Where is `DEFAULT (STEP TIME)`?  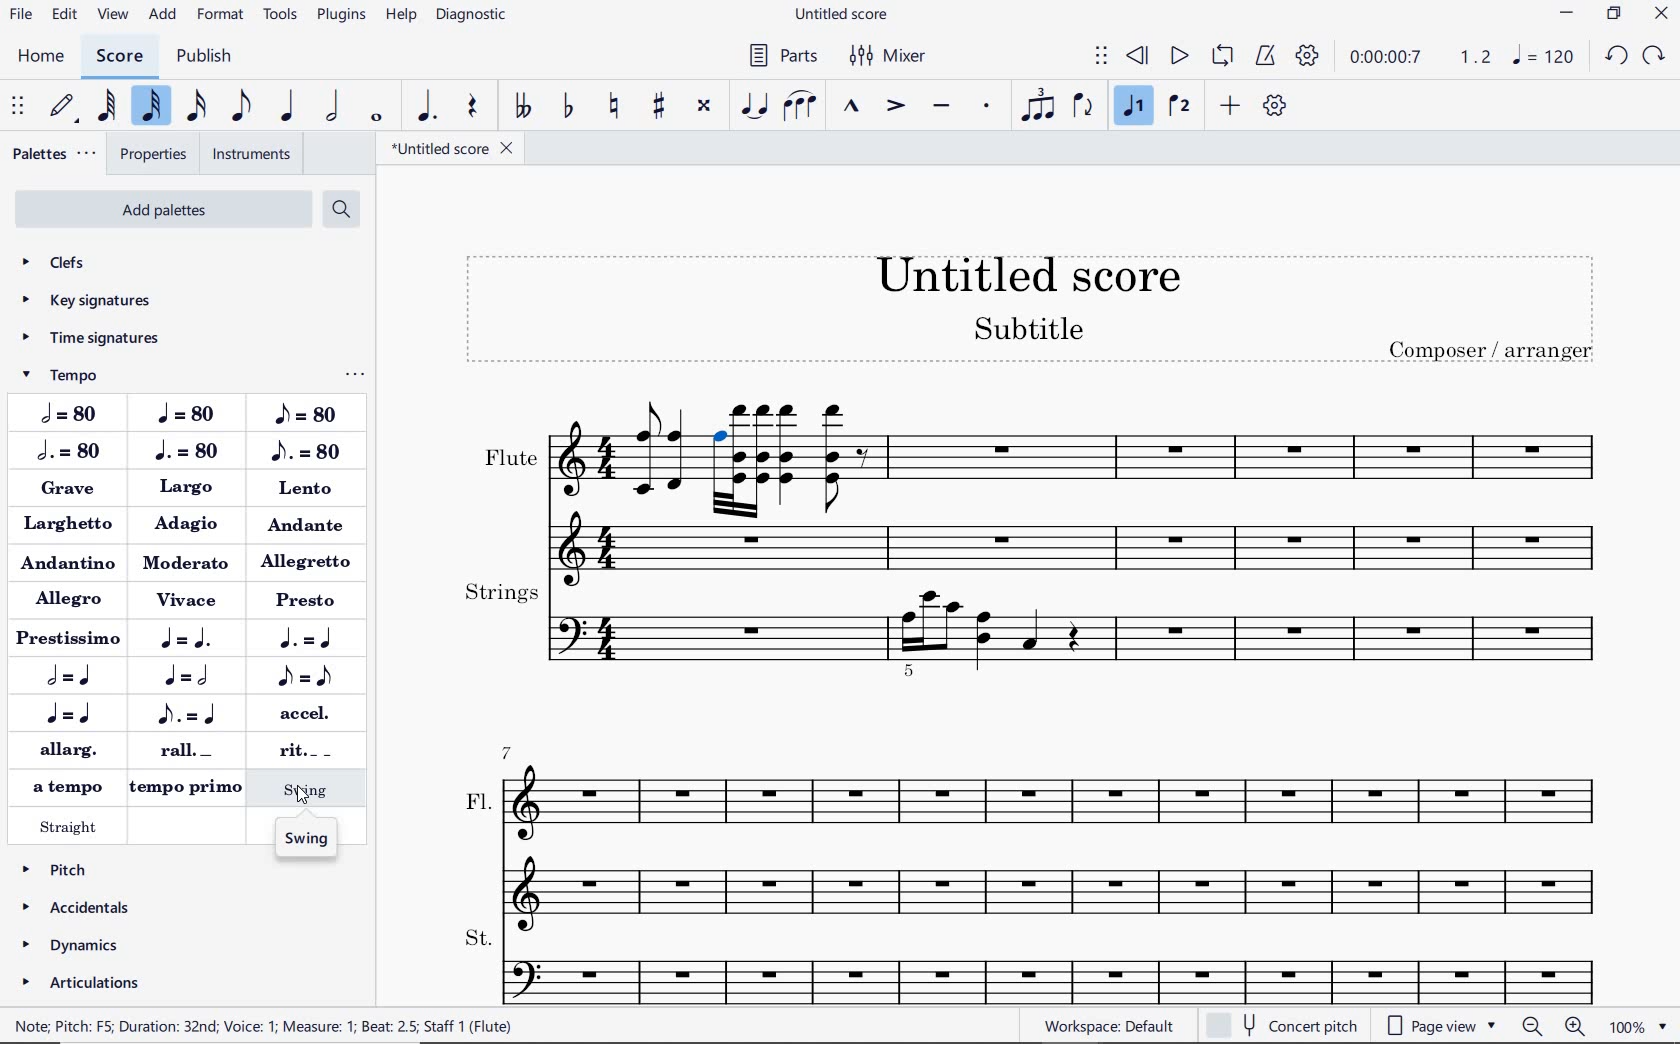 DEFAULT (STEP TIME) is located at coordinates (63, 106).